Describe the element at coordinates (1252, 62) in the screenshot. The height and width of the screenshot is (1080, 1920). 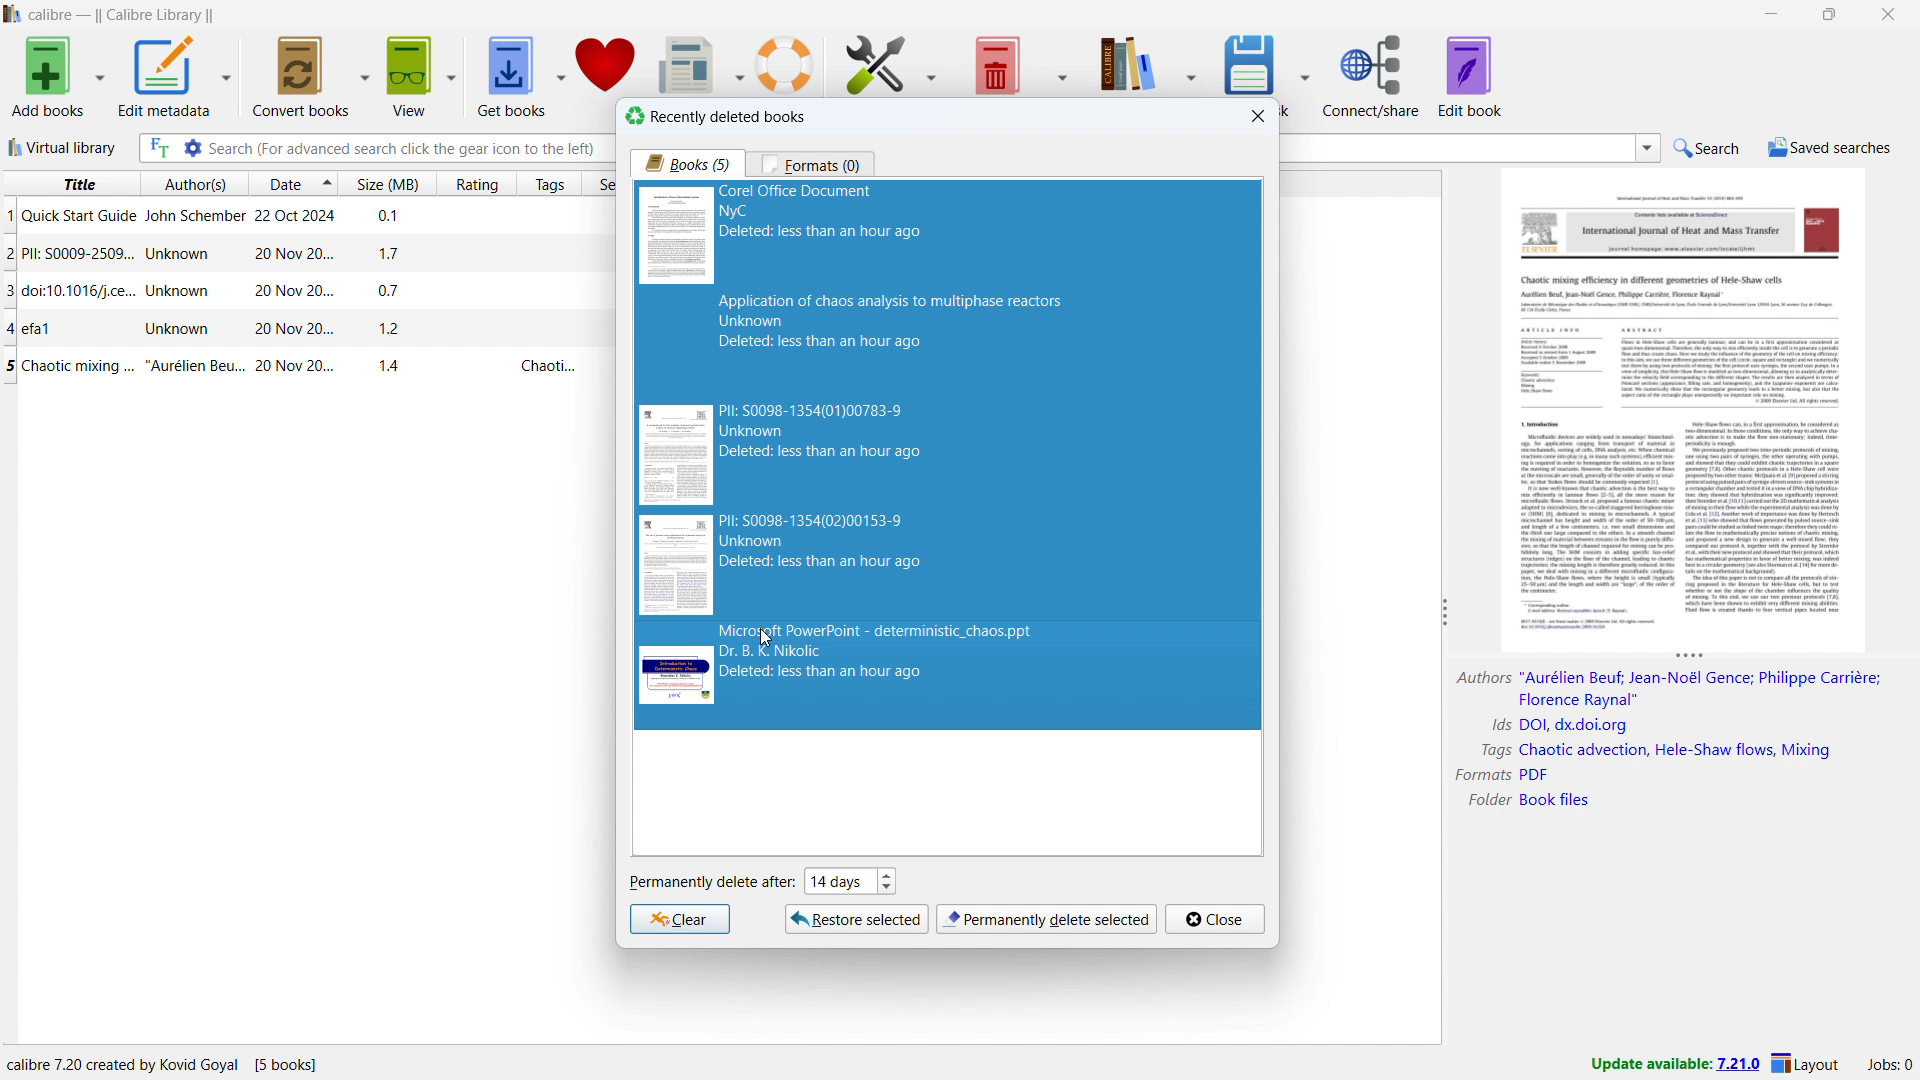
I see `save to disk` at that location.